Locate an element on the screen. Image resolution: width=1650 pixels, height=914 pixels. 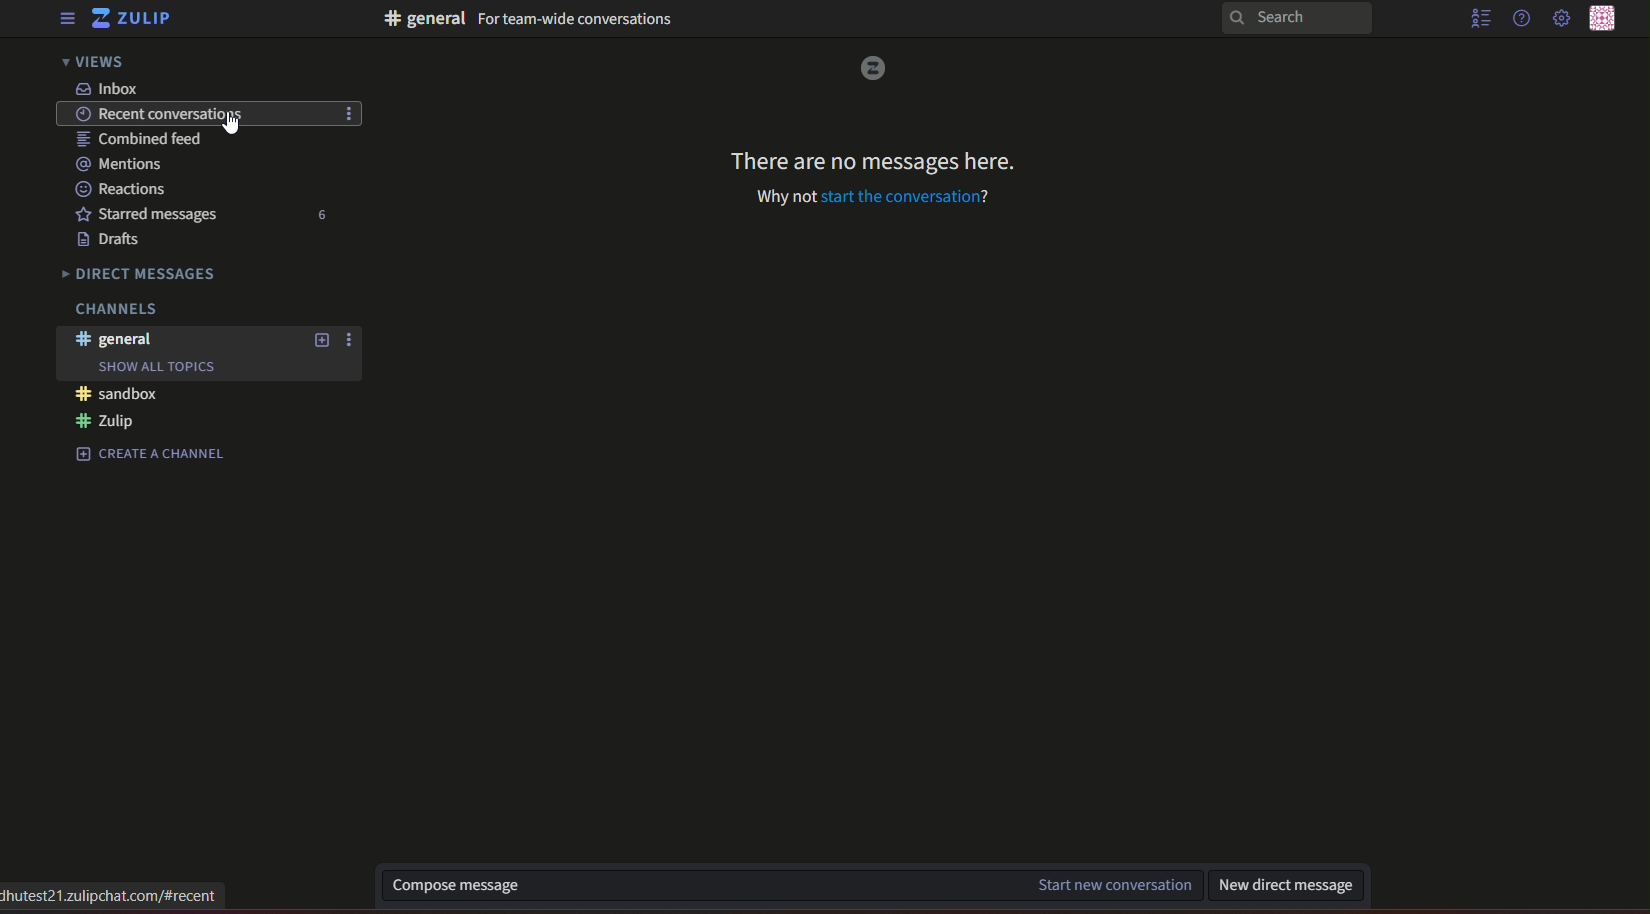
personal menu is located at coordinates (1607, 18).